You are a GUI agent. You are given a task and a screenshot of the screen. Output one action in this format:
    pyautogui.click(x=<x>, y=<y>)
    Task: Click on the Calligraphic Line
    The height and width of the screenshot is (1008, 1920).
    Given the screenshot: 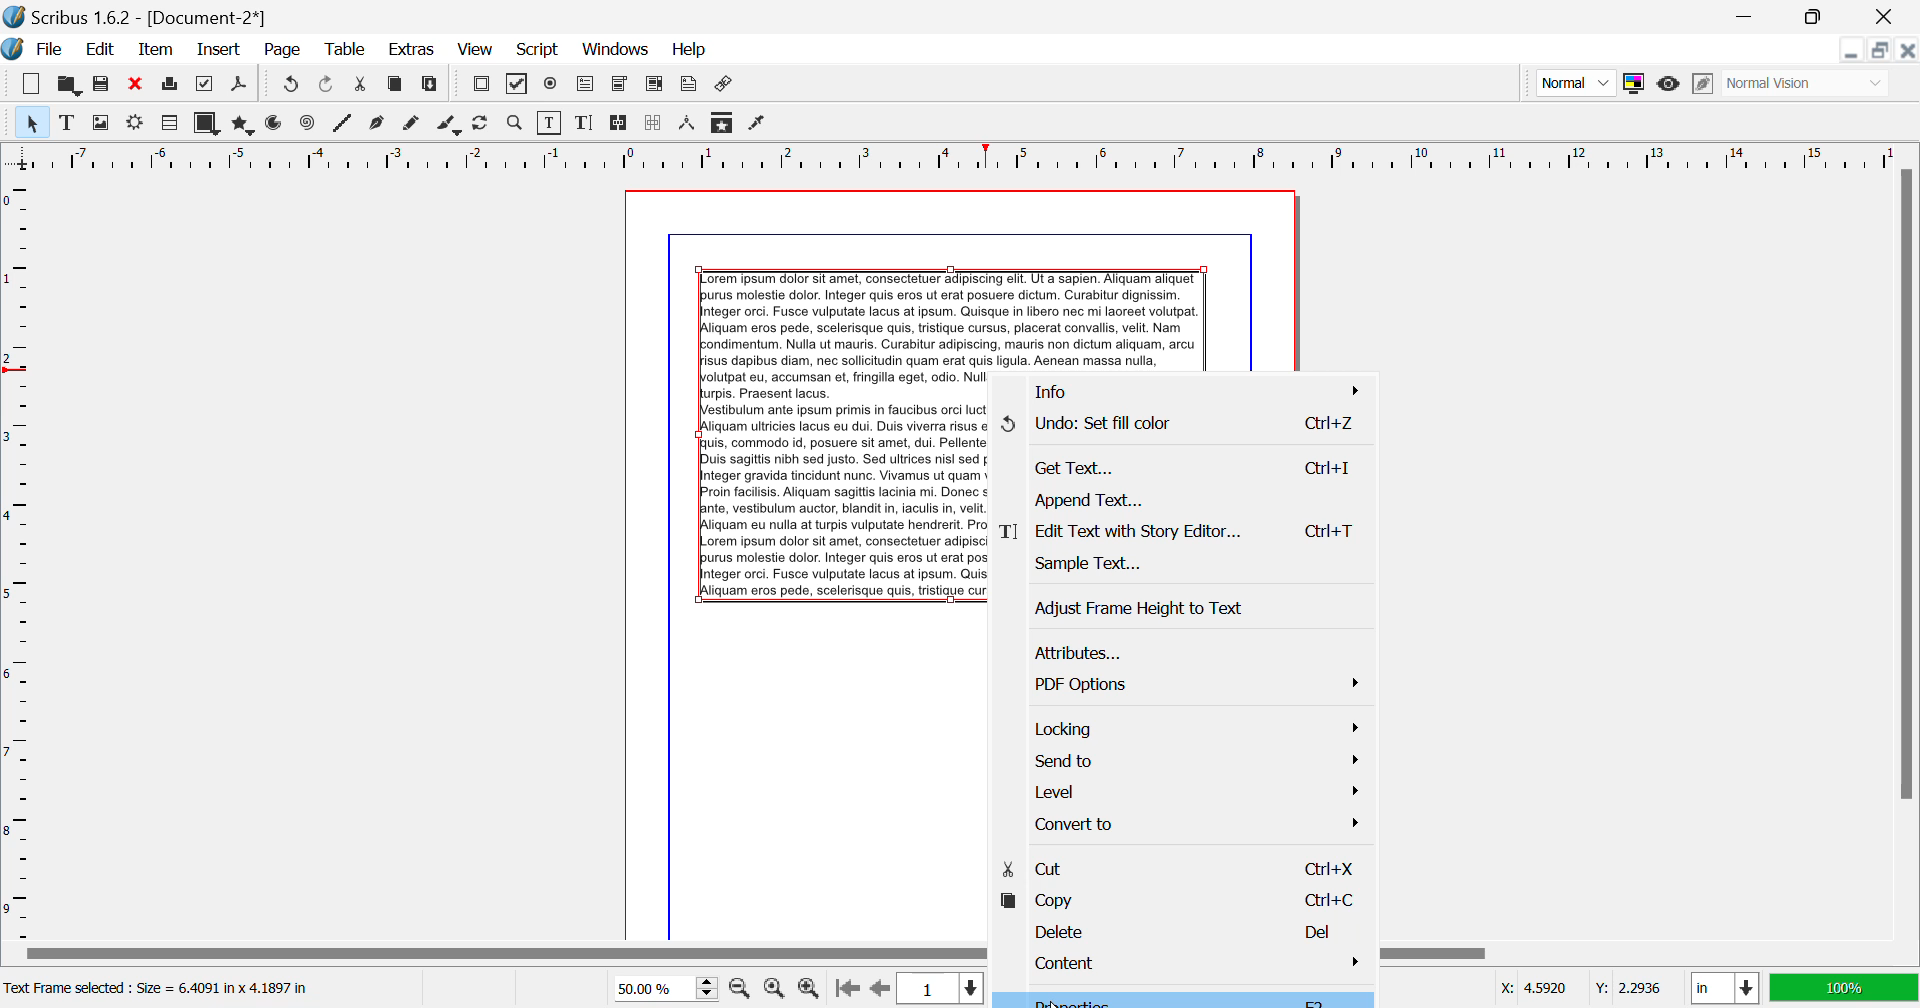 What is the action you would take?
    pyautogui.click(x=450, y=126)
    